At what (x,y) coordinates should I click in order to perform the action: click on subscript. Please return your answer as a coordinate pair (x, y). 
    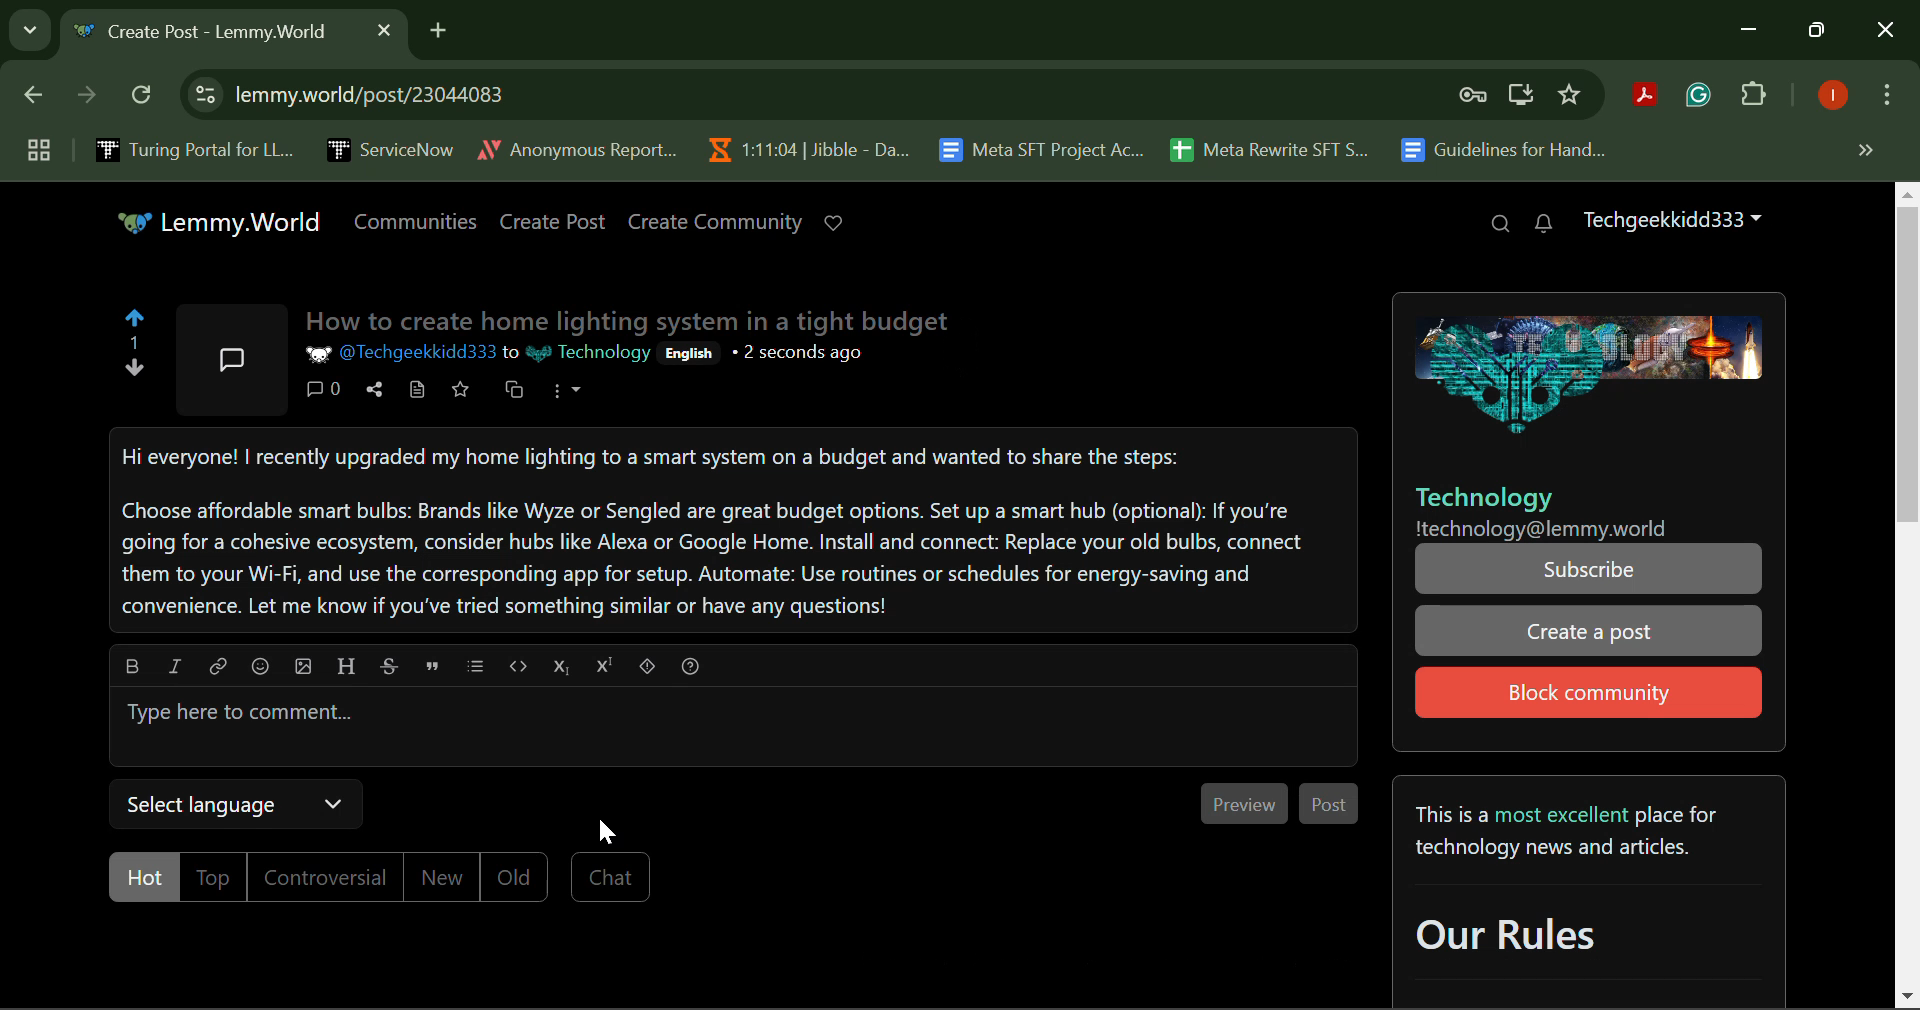
    Looking at the image, I should click on (564, 666).